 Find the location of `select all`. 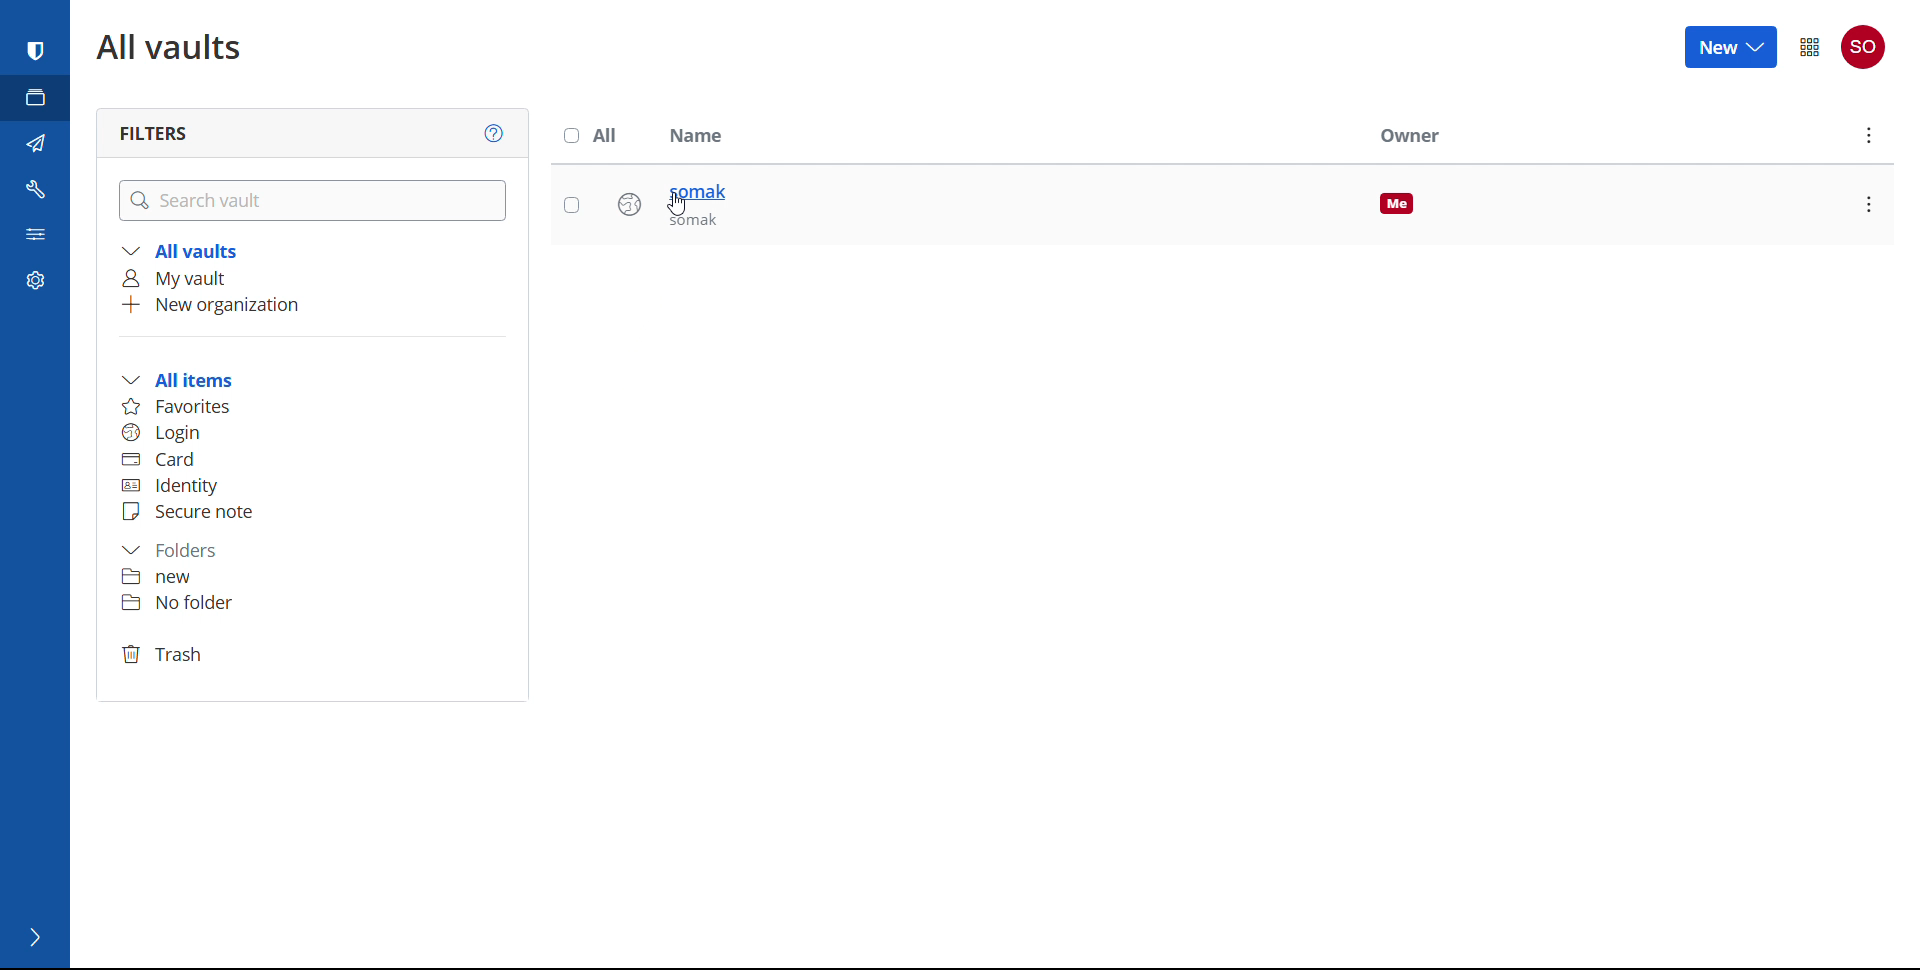

select all is located at coordinates (587, 134).